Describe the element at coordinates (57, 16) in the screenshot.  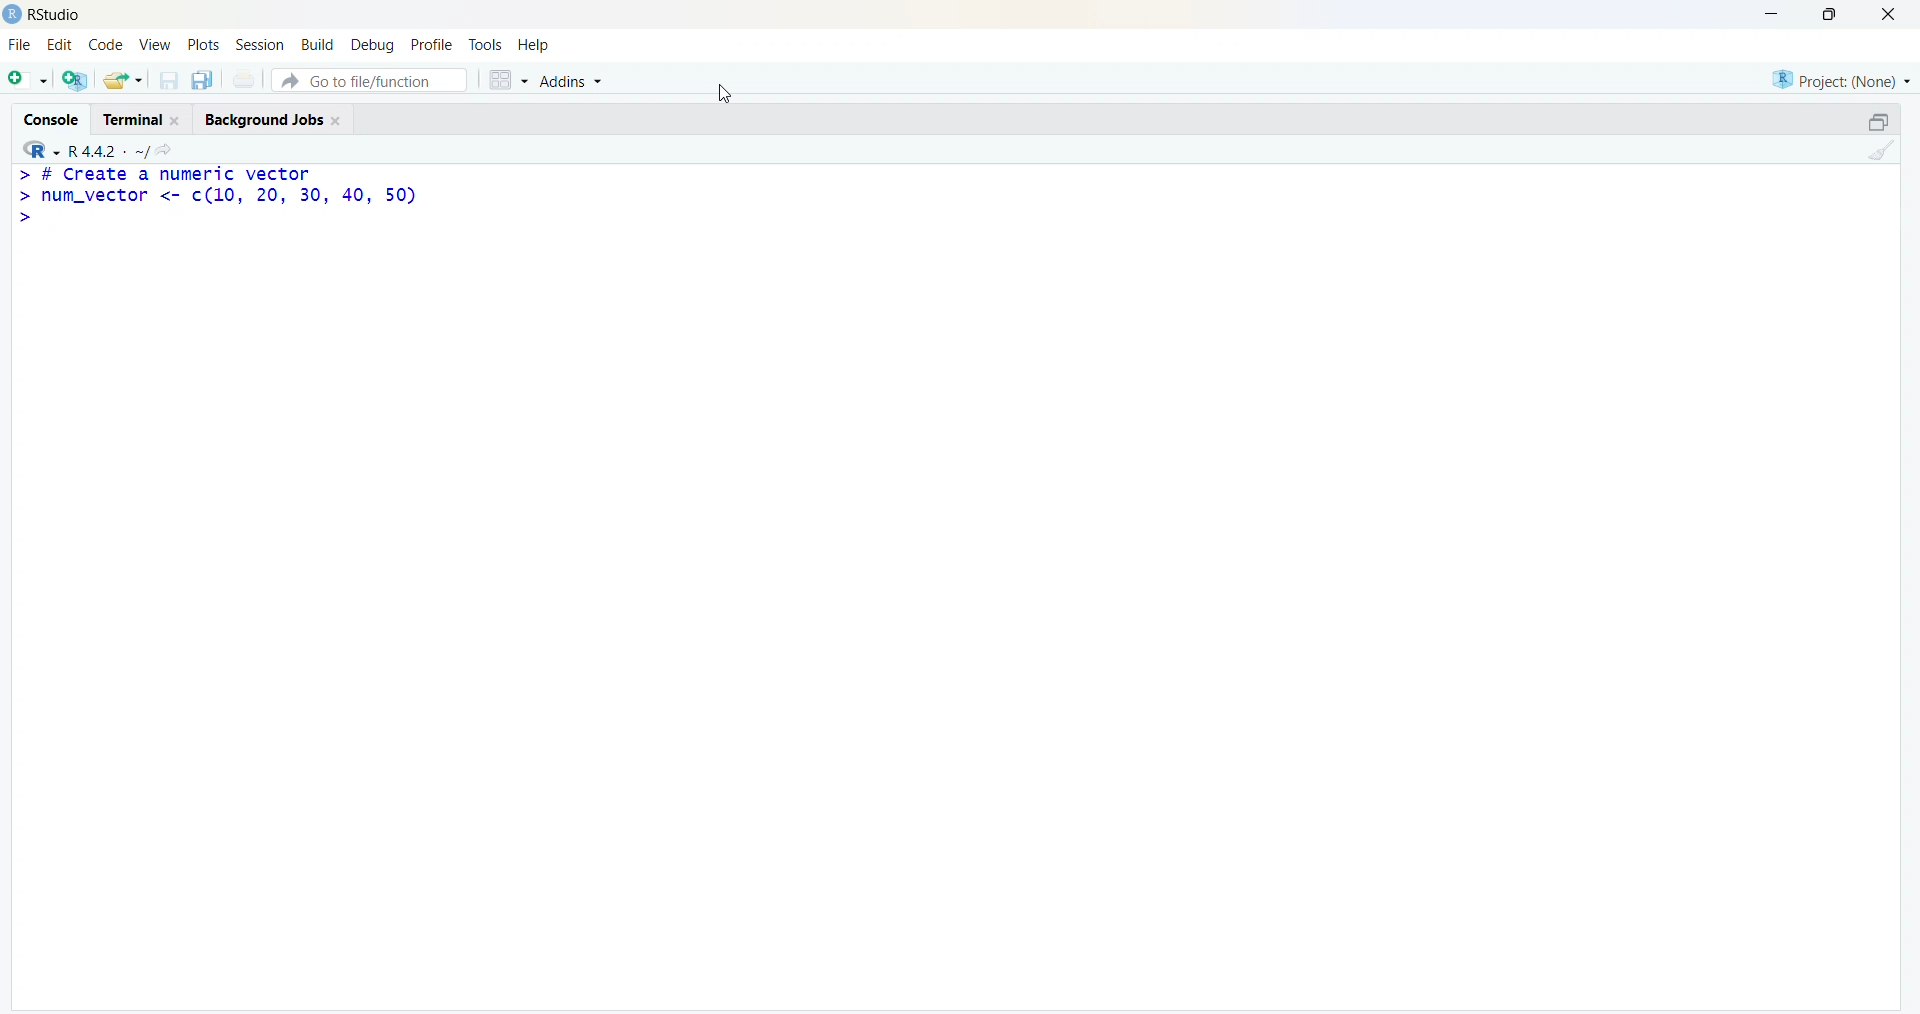
I see `RStudio` at that location.